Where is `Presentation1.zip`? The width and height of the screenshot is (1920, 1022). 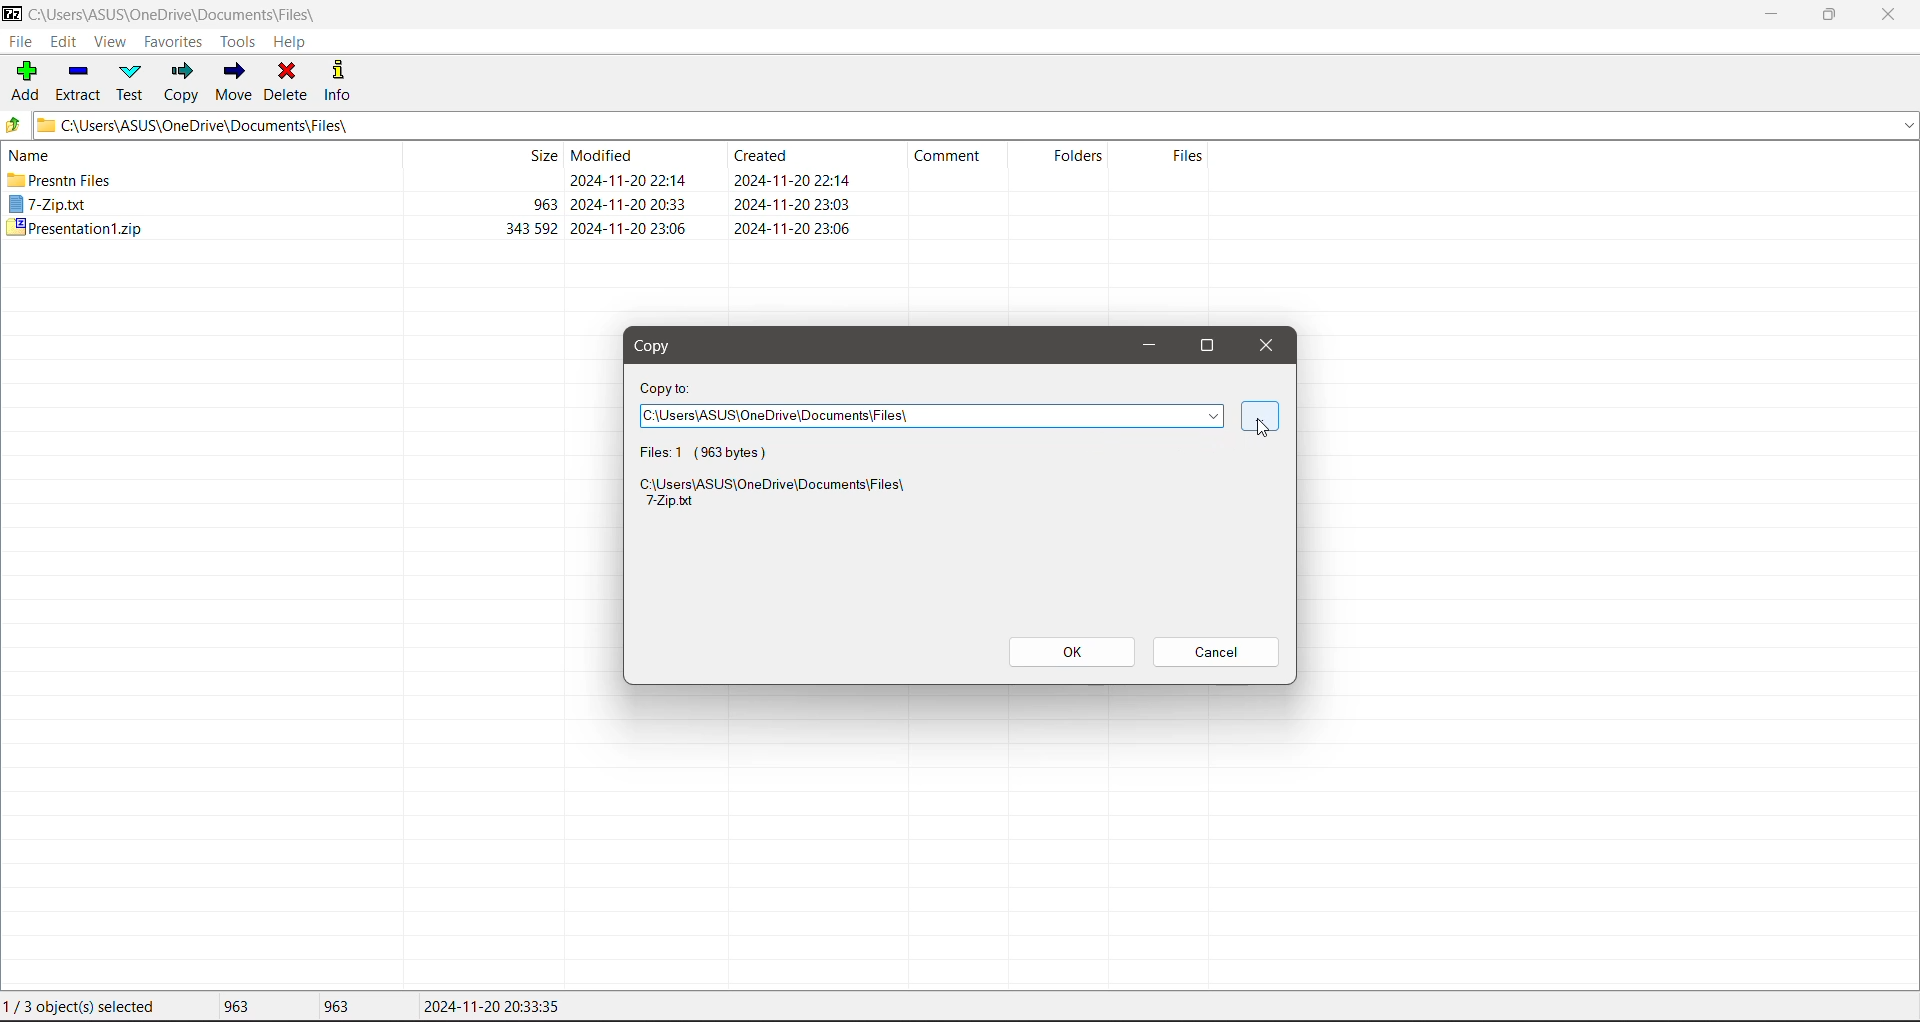
Presentation1.zip is located at coordinates (73, 229).